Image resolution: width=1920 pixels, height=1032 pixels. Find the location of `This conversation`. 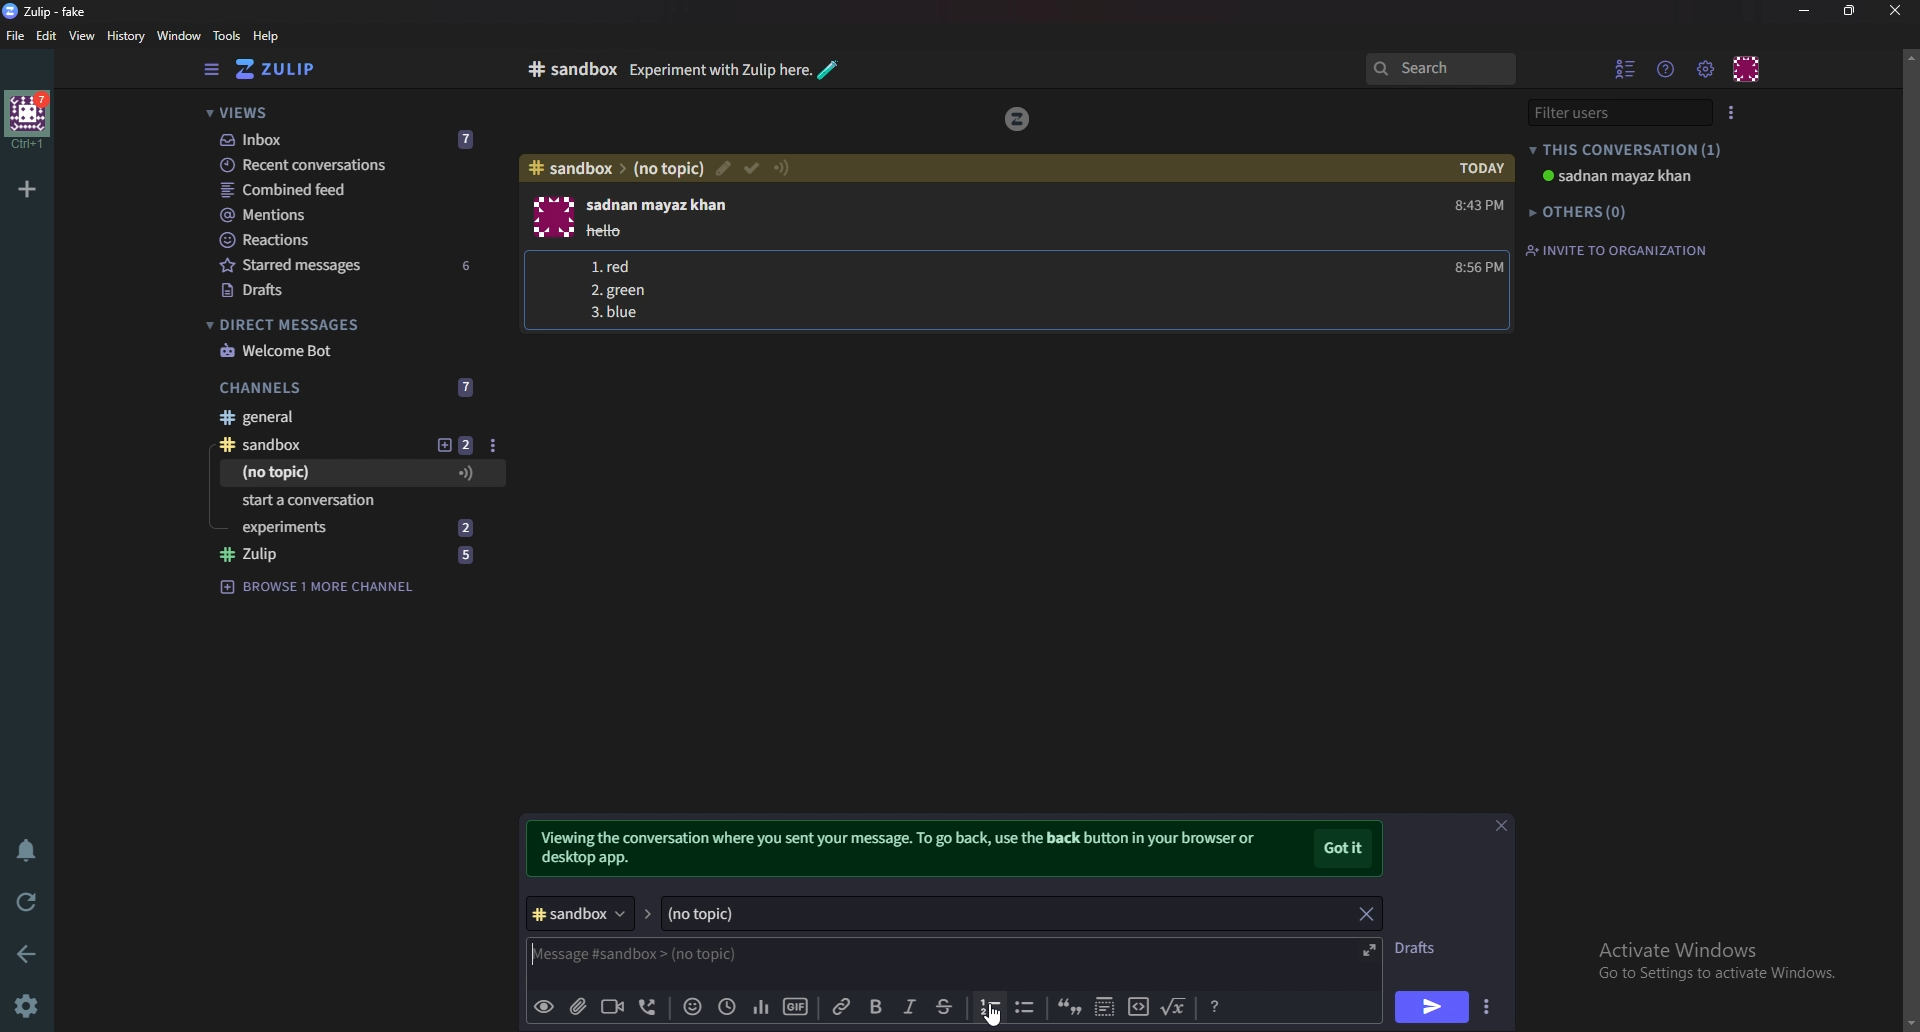

This conversation is located at coordinates (1629, 149).